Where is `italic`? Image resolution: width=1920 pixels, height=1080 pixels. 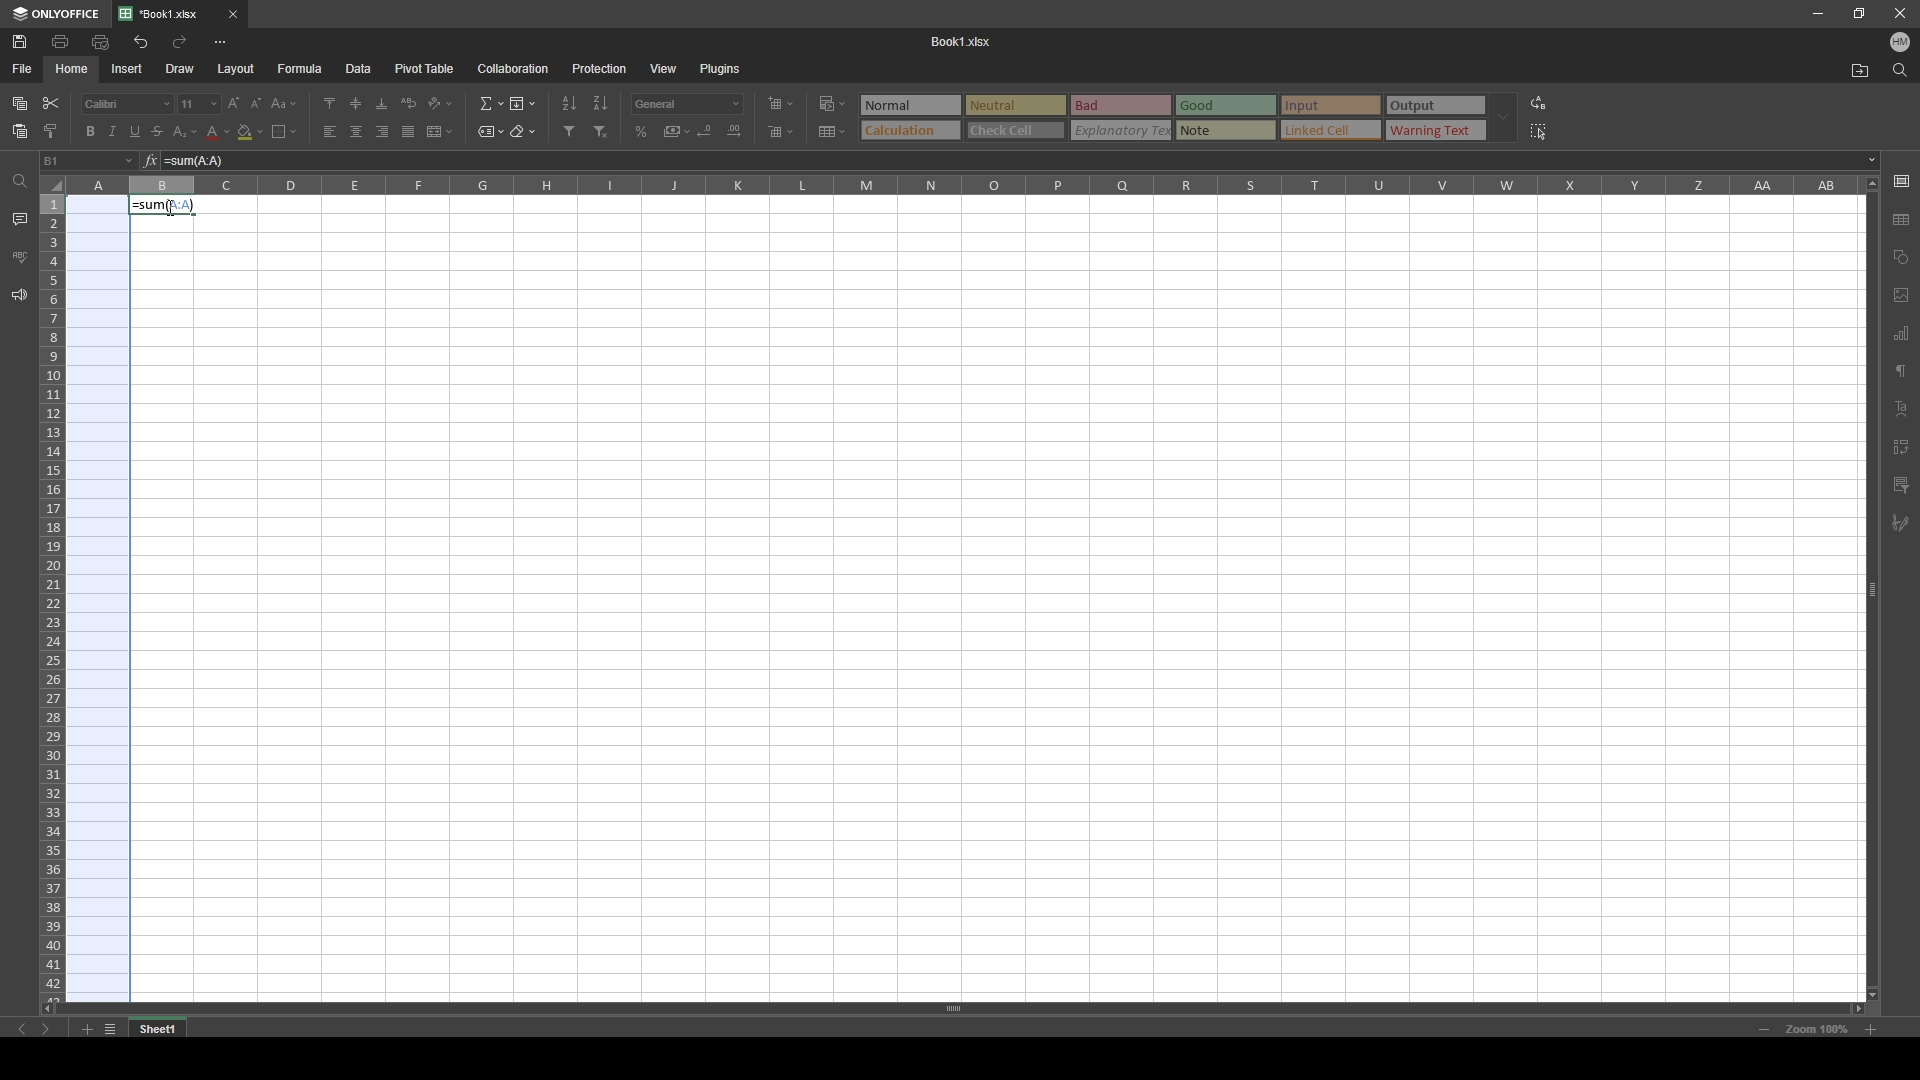
italic is located at coordinates (112, 133).